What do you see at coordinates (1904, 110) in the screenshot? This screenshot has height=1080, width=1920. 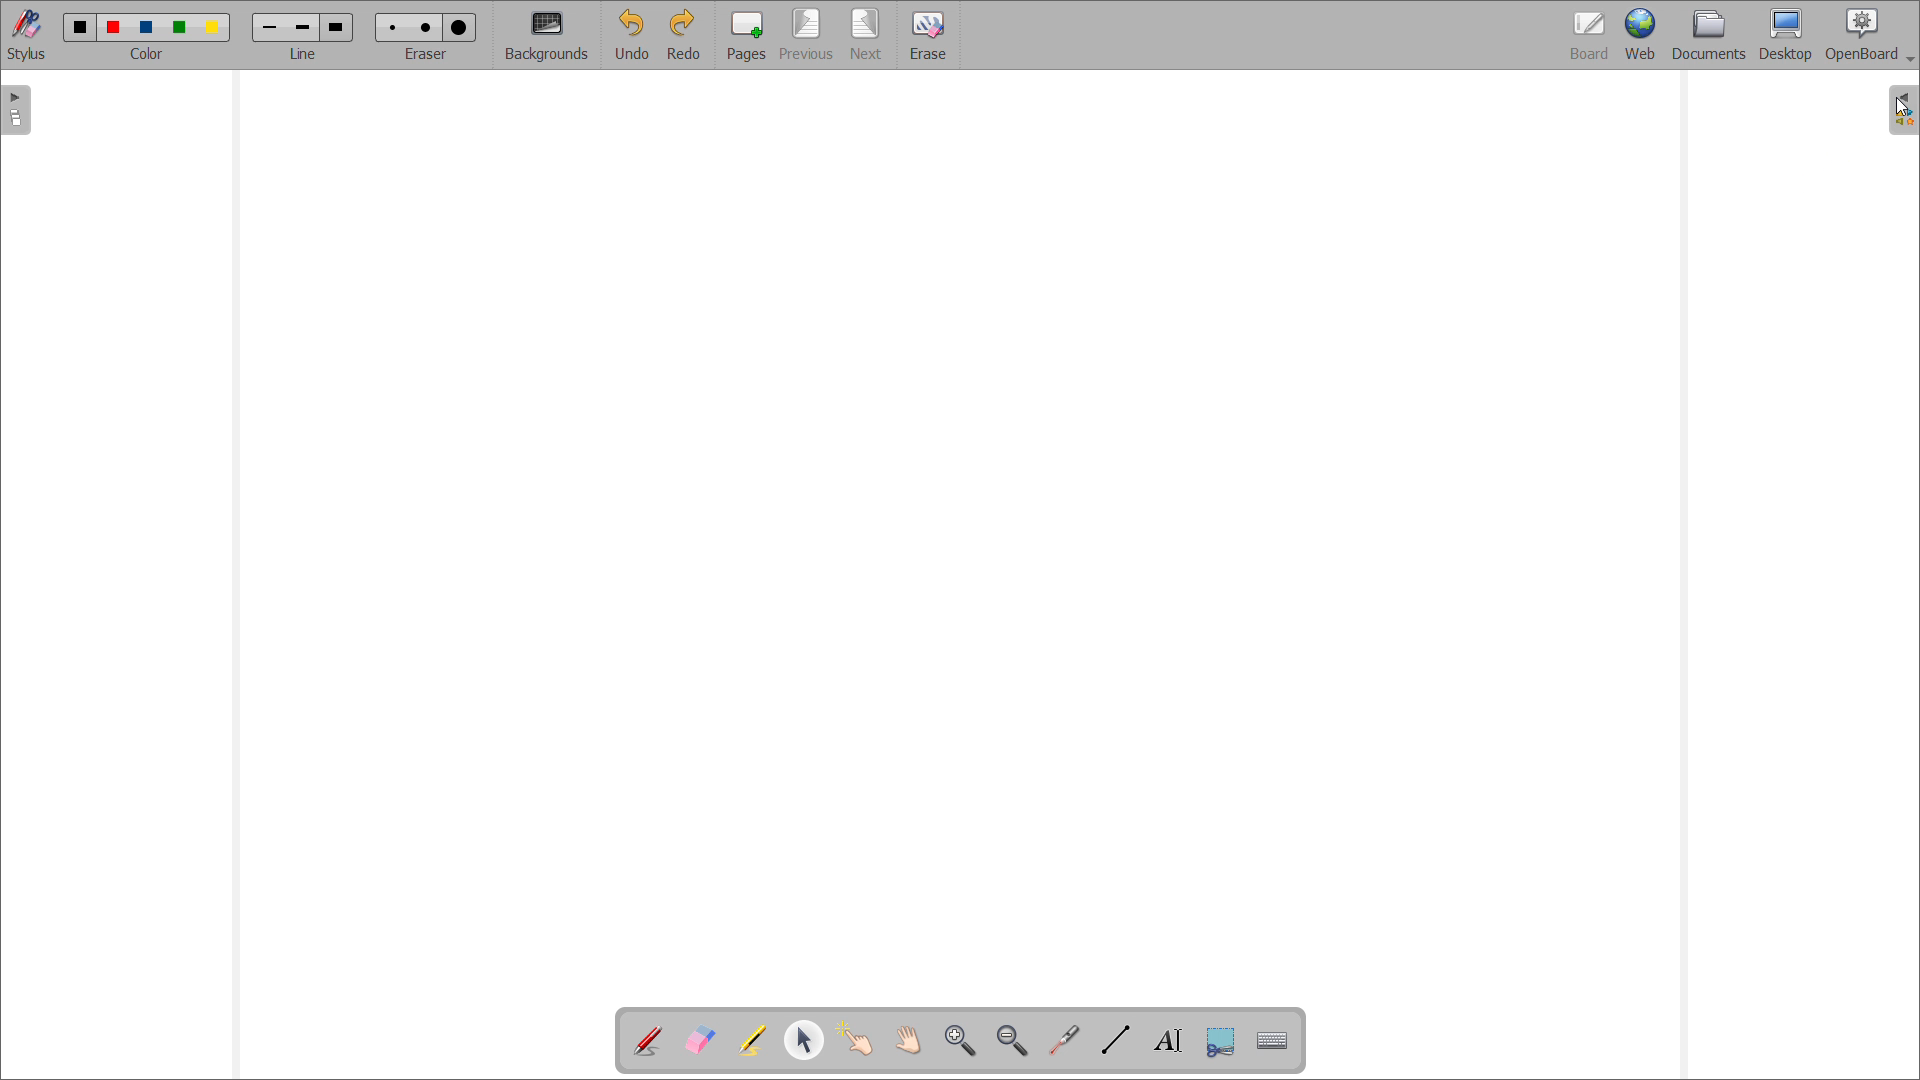 I see `open folders view` at bounding box center [1904, 110].